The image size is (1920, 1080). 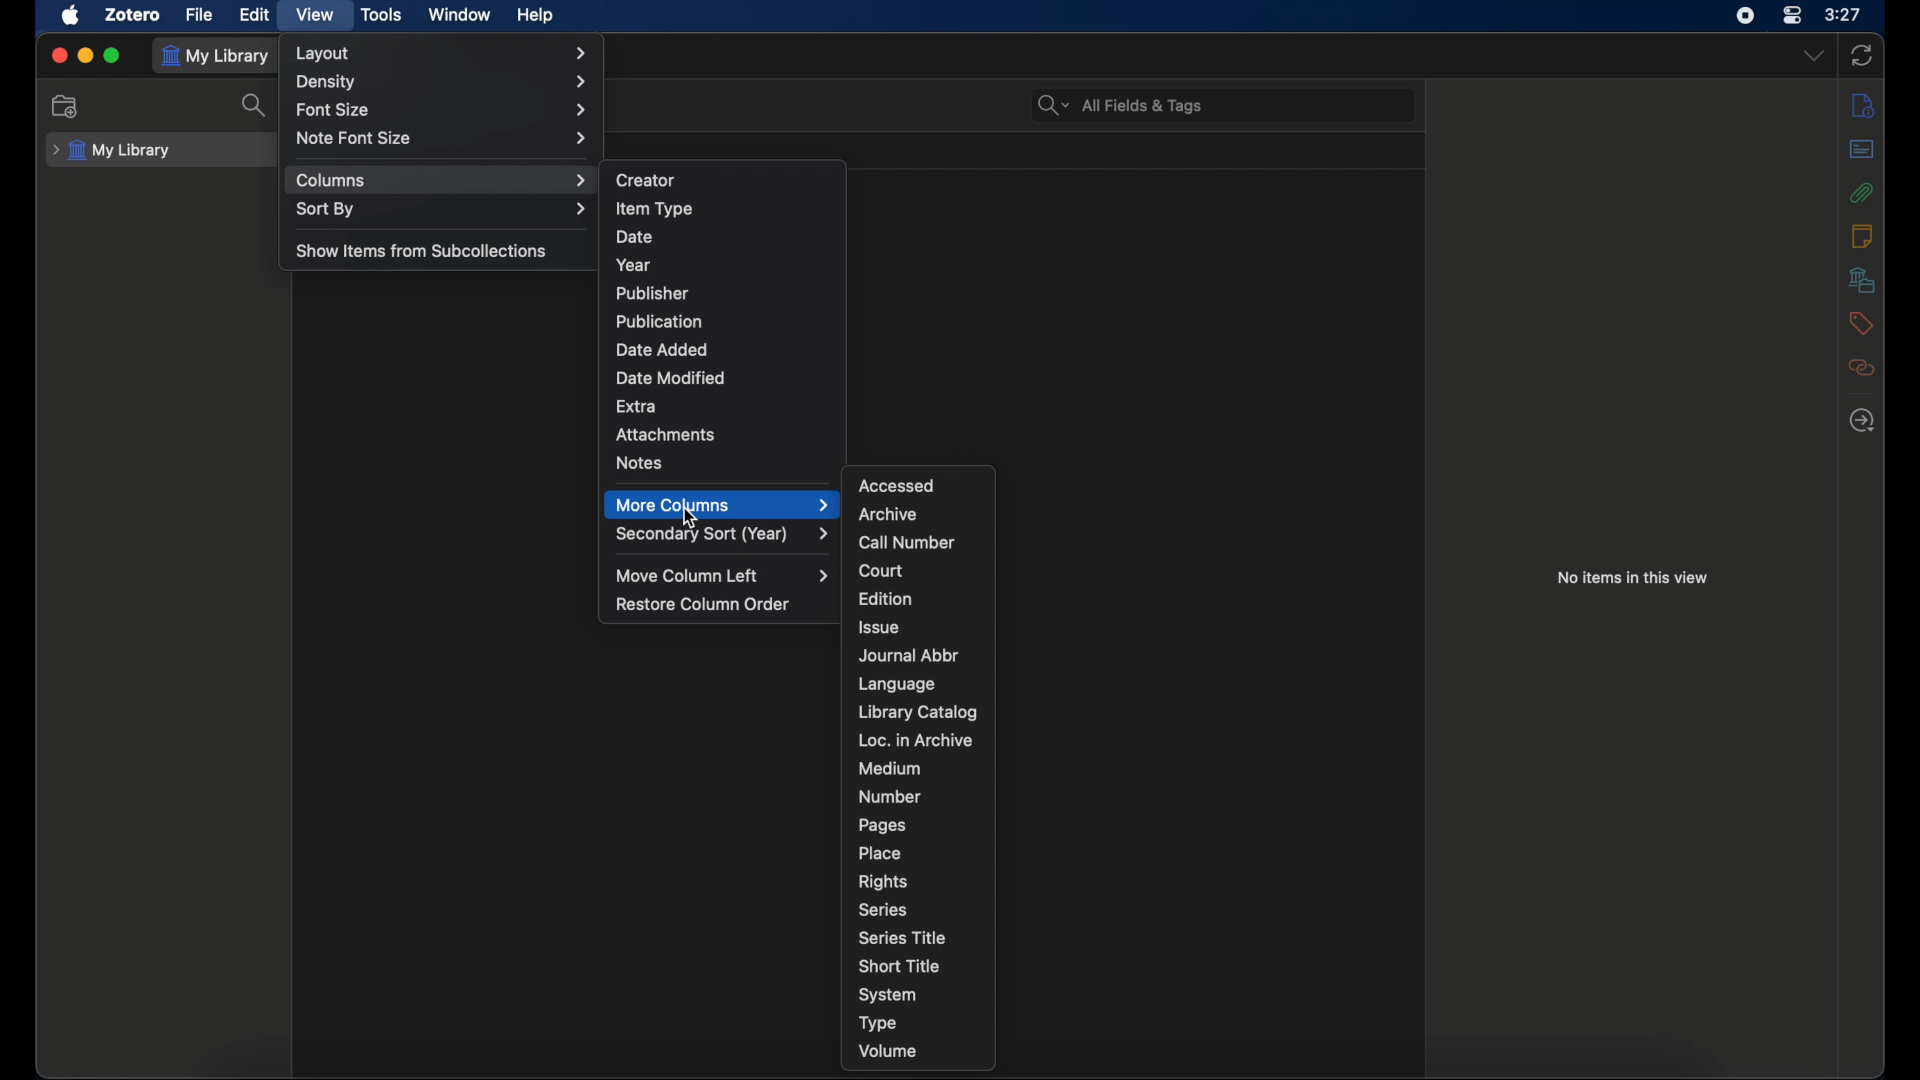 What do you see at coordinates (442, 210) in the screenshot?
I see `sort by` at bounding box center [442, 210].